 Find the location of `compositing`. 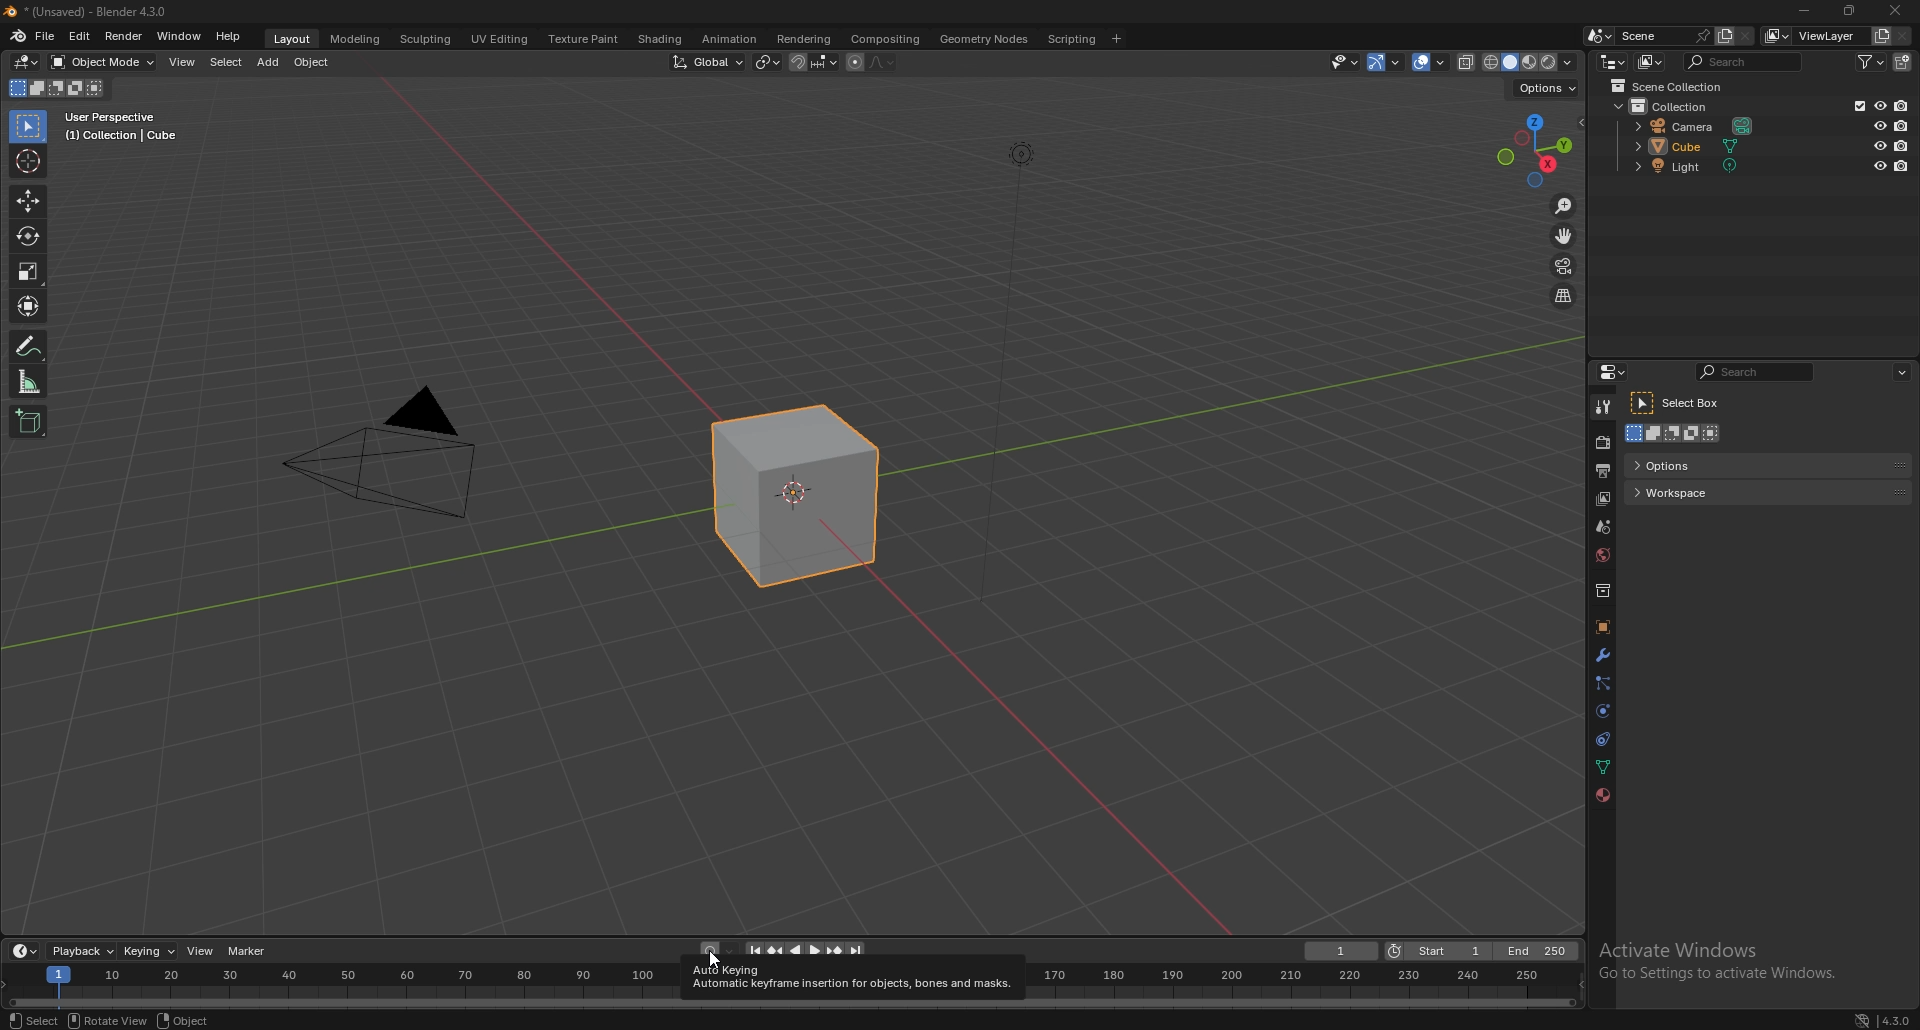

compositing is located at coordinates (887, 39).